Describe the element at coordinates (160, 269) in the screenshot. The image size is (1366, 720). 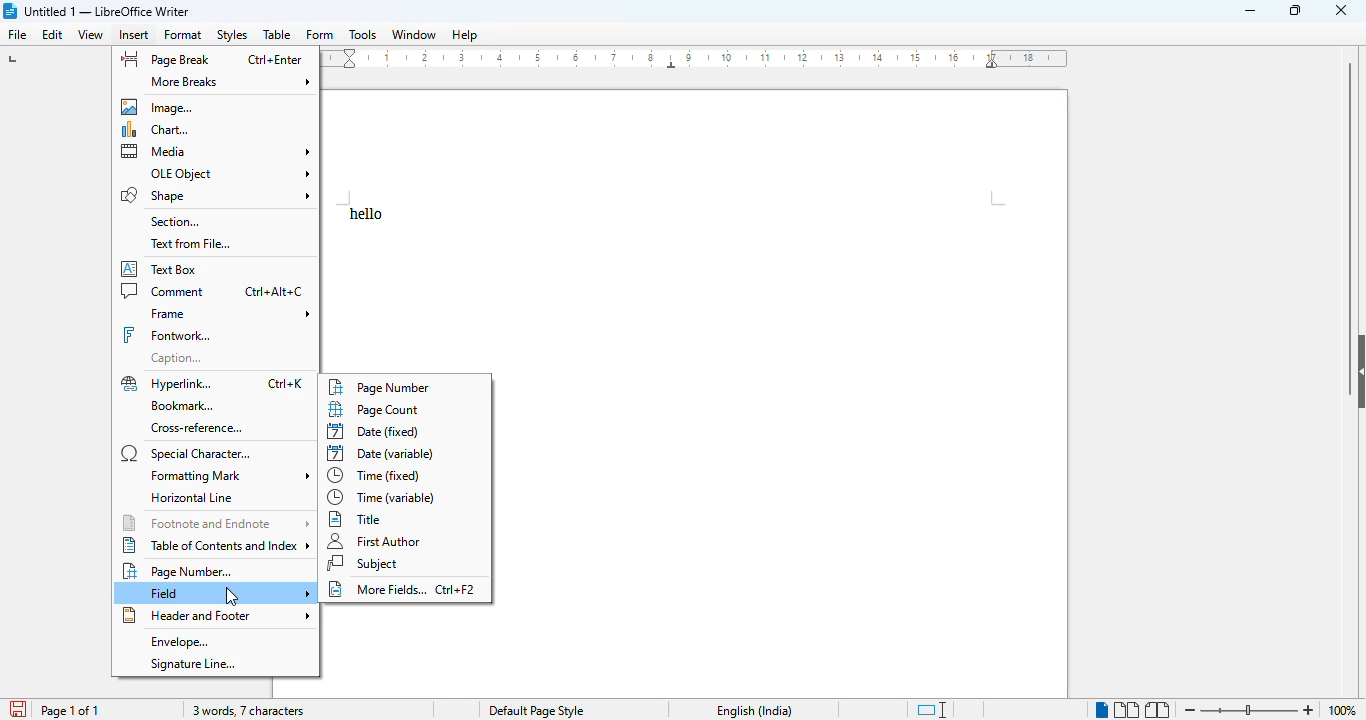
I see `text box` at that location.